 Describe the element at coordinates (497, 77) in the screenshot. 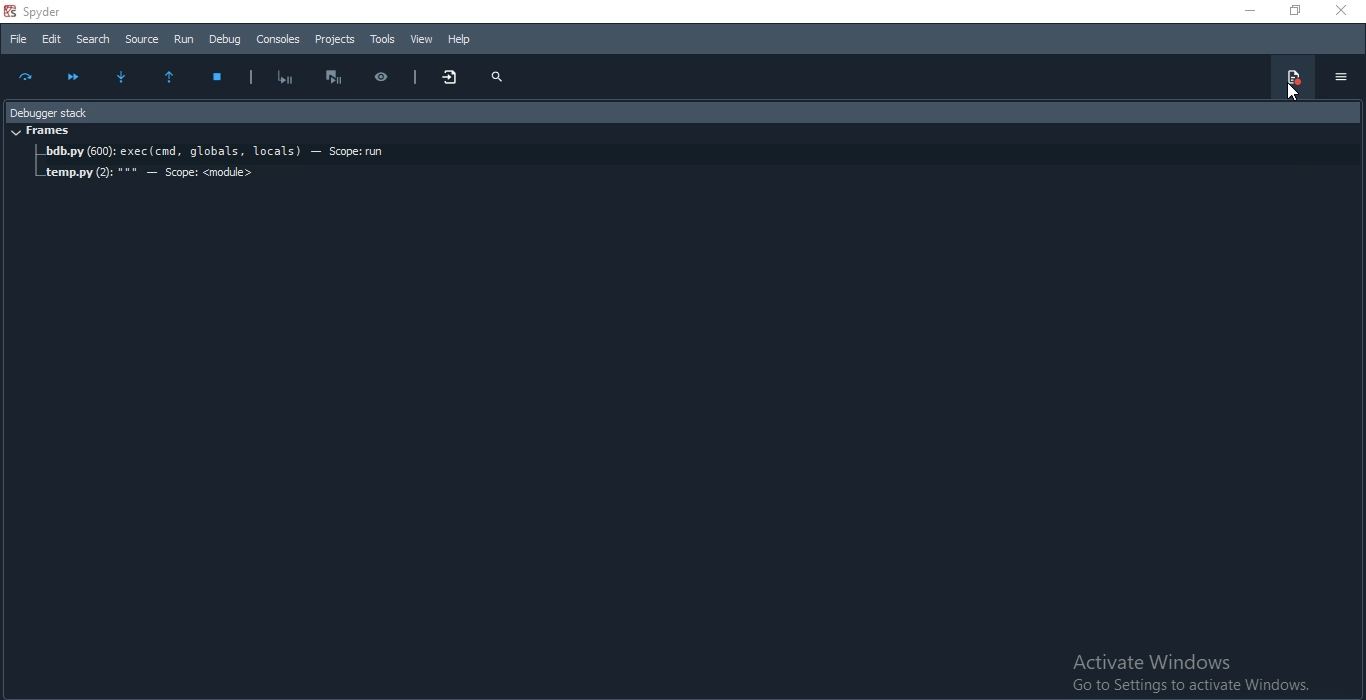

I see `search ` at that location.